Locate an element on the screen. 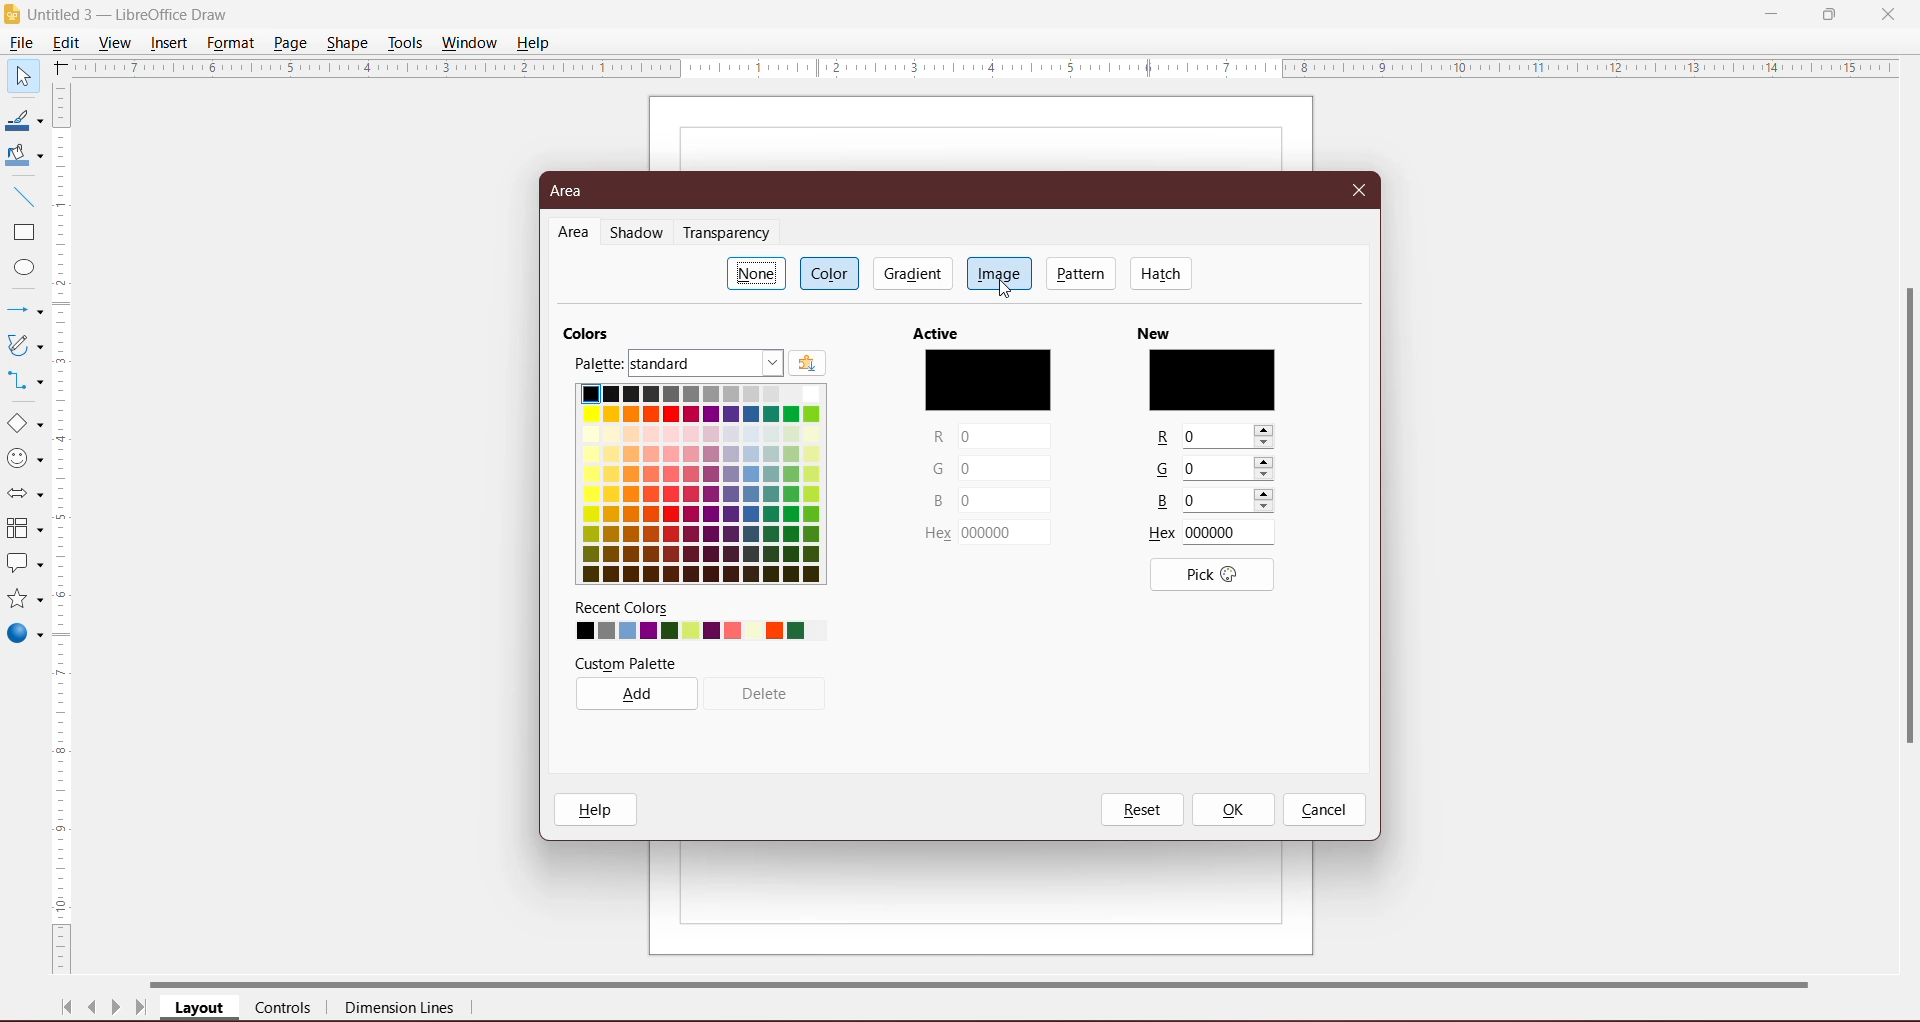  Scroll to next page is located at coordinates (116, 1010).